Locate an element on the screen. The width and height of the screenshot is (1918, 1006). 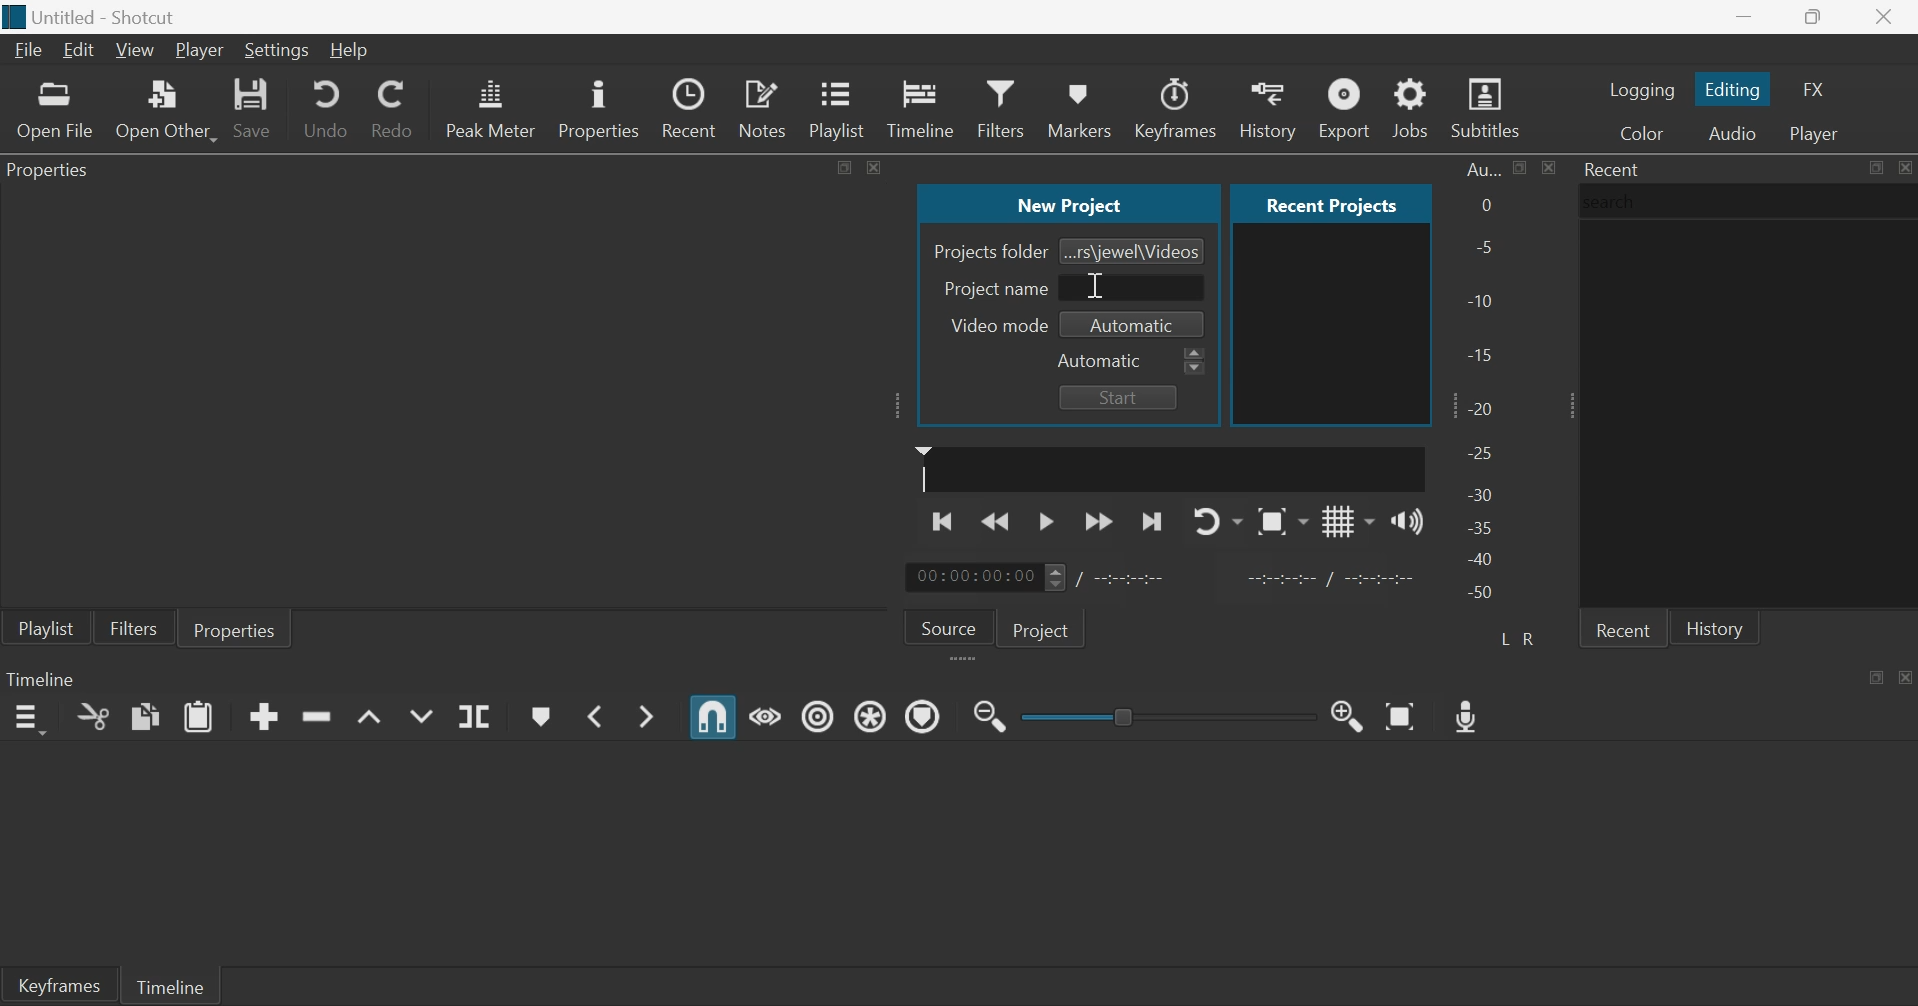
close is located at coordinates (1548, 167).